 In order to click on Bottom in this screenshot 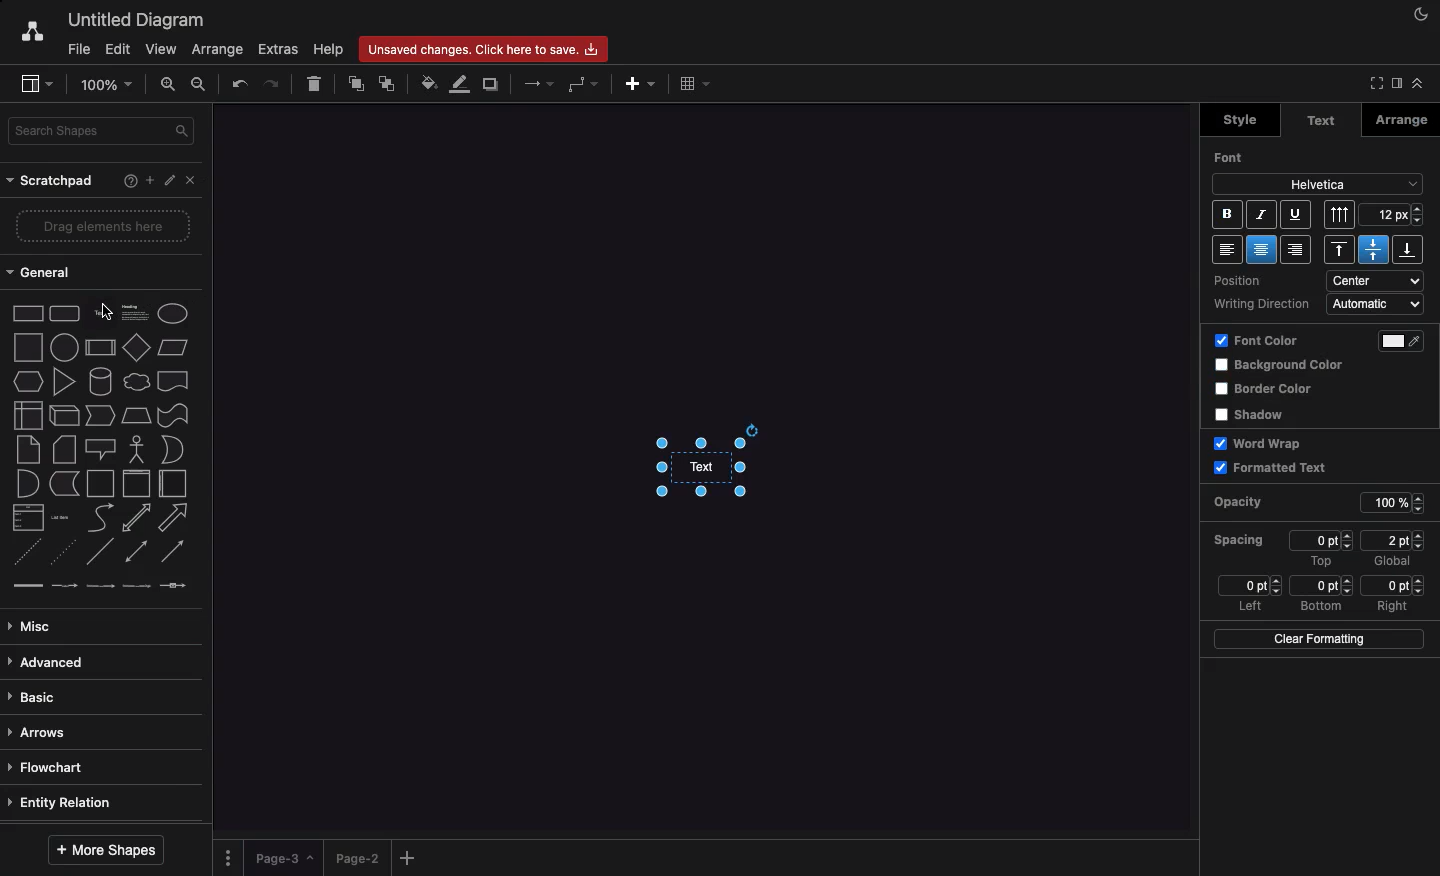, I will do `click(1407, 249)`.